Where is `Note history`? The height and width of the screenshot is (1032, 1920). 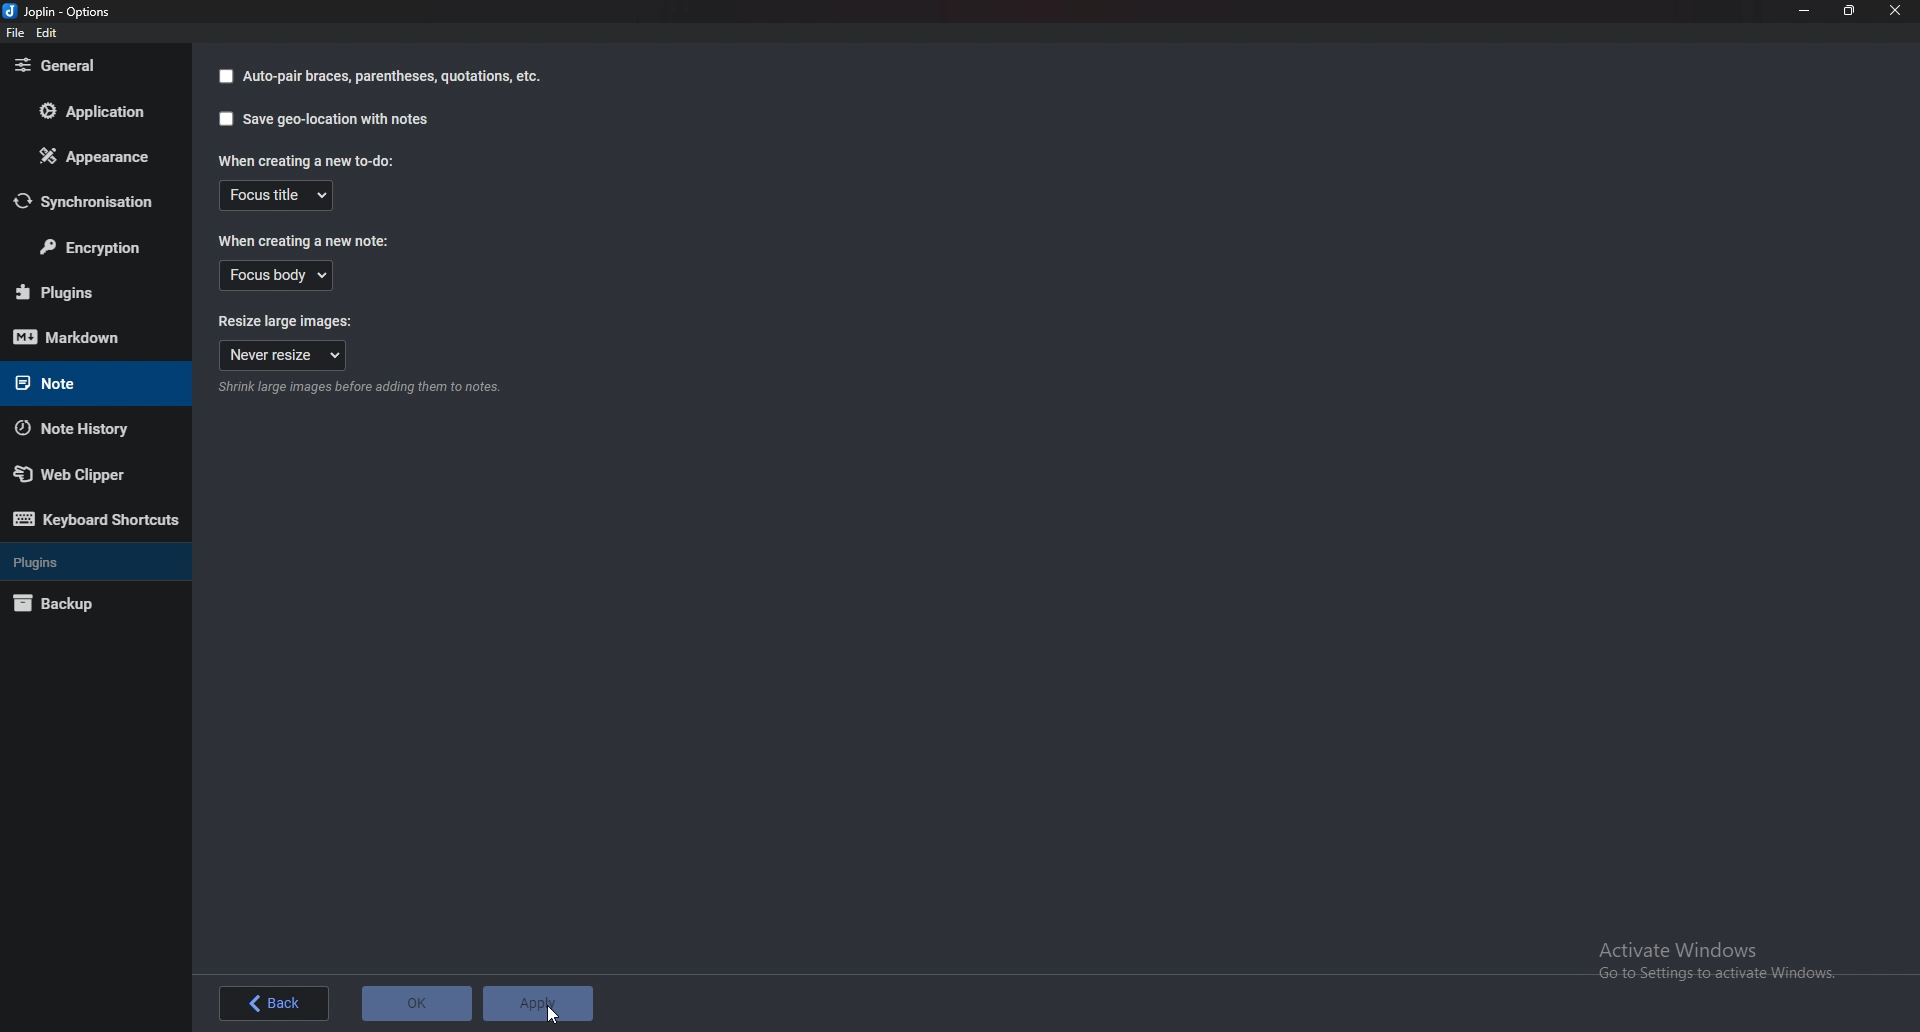
Note history is located at coordinates (80, 429).